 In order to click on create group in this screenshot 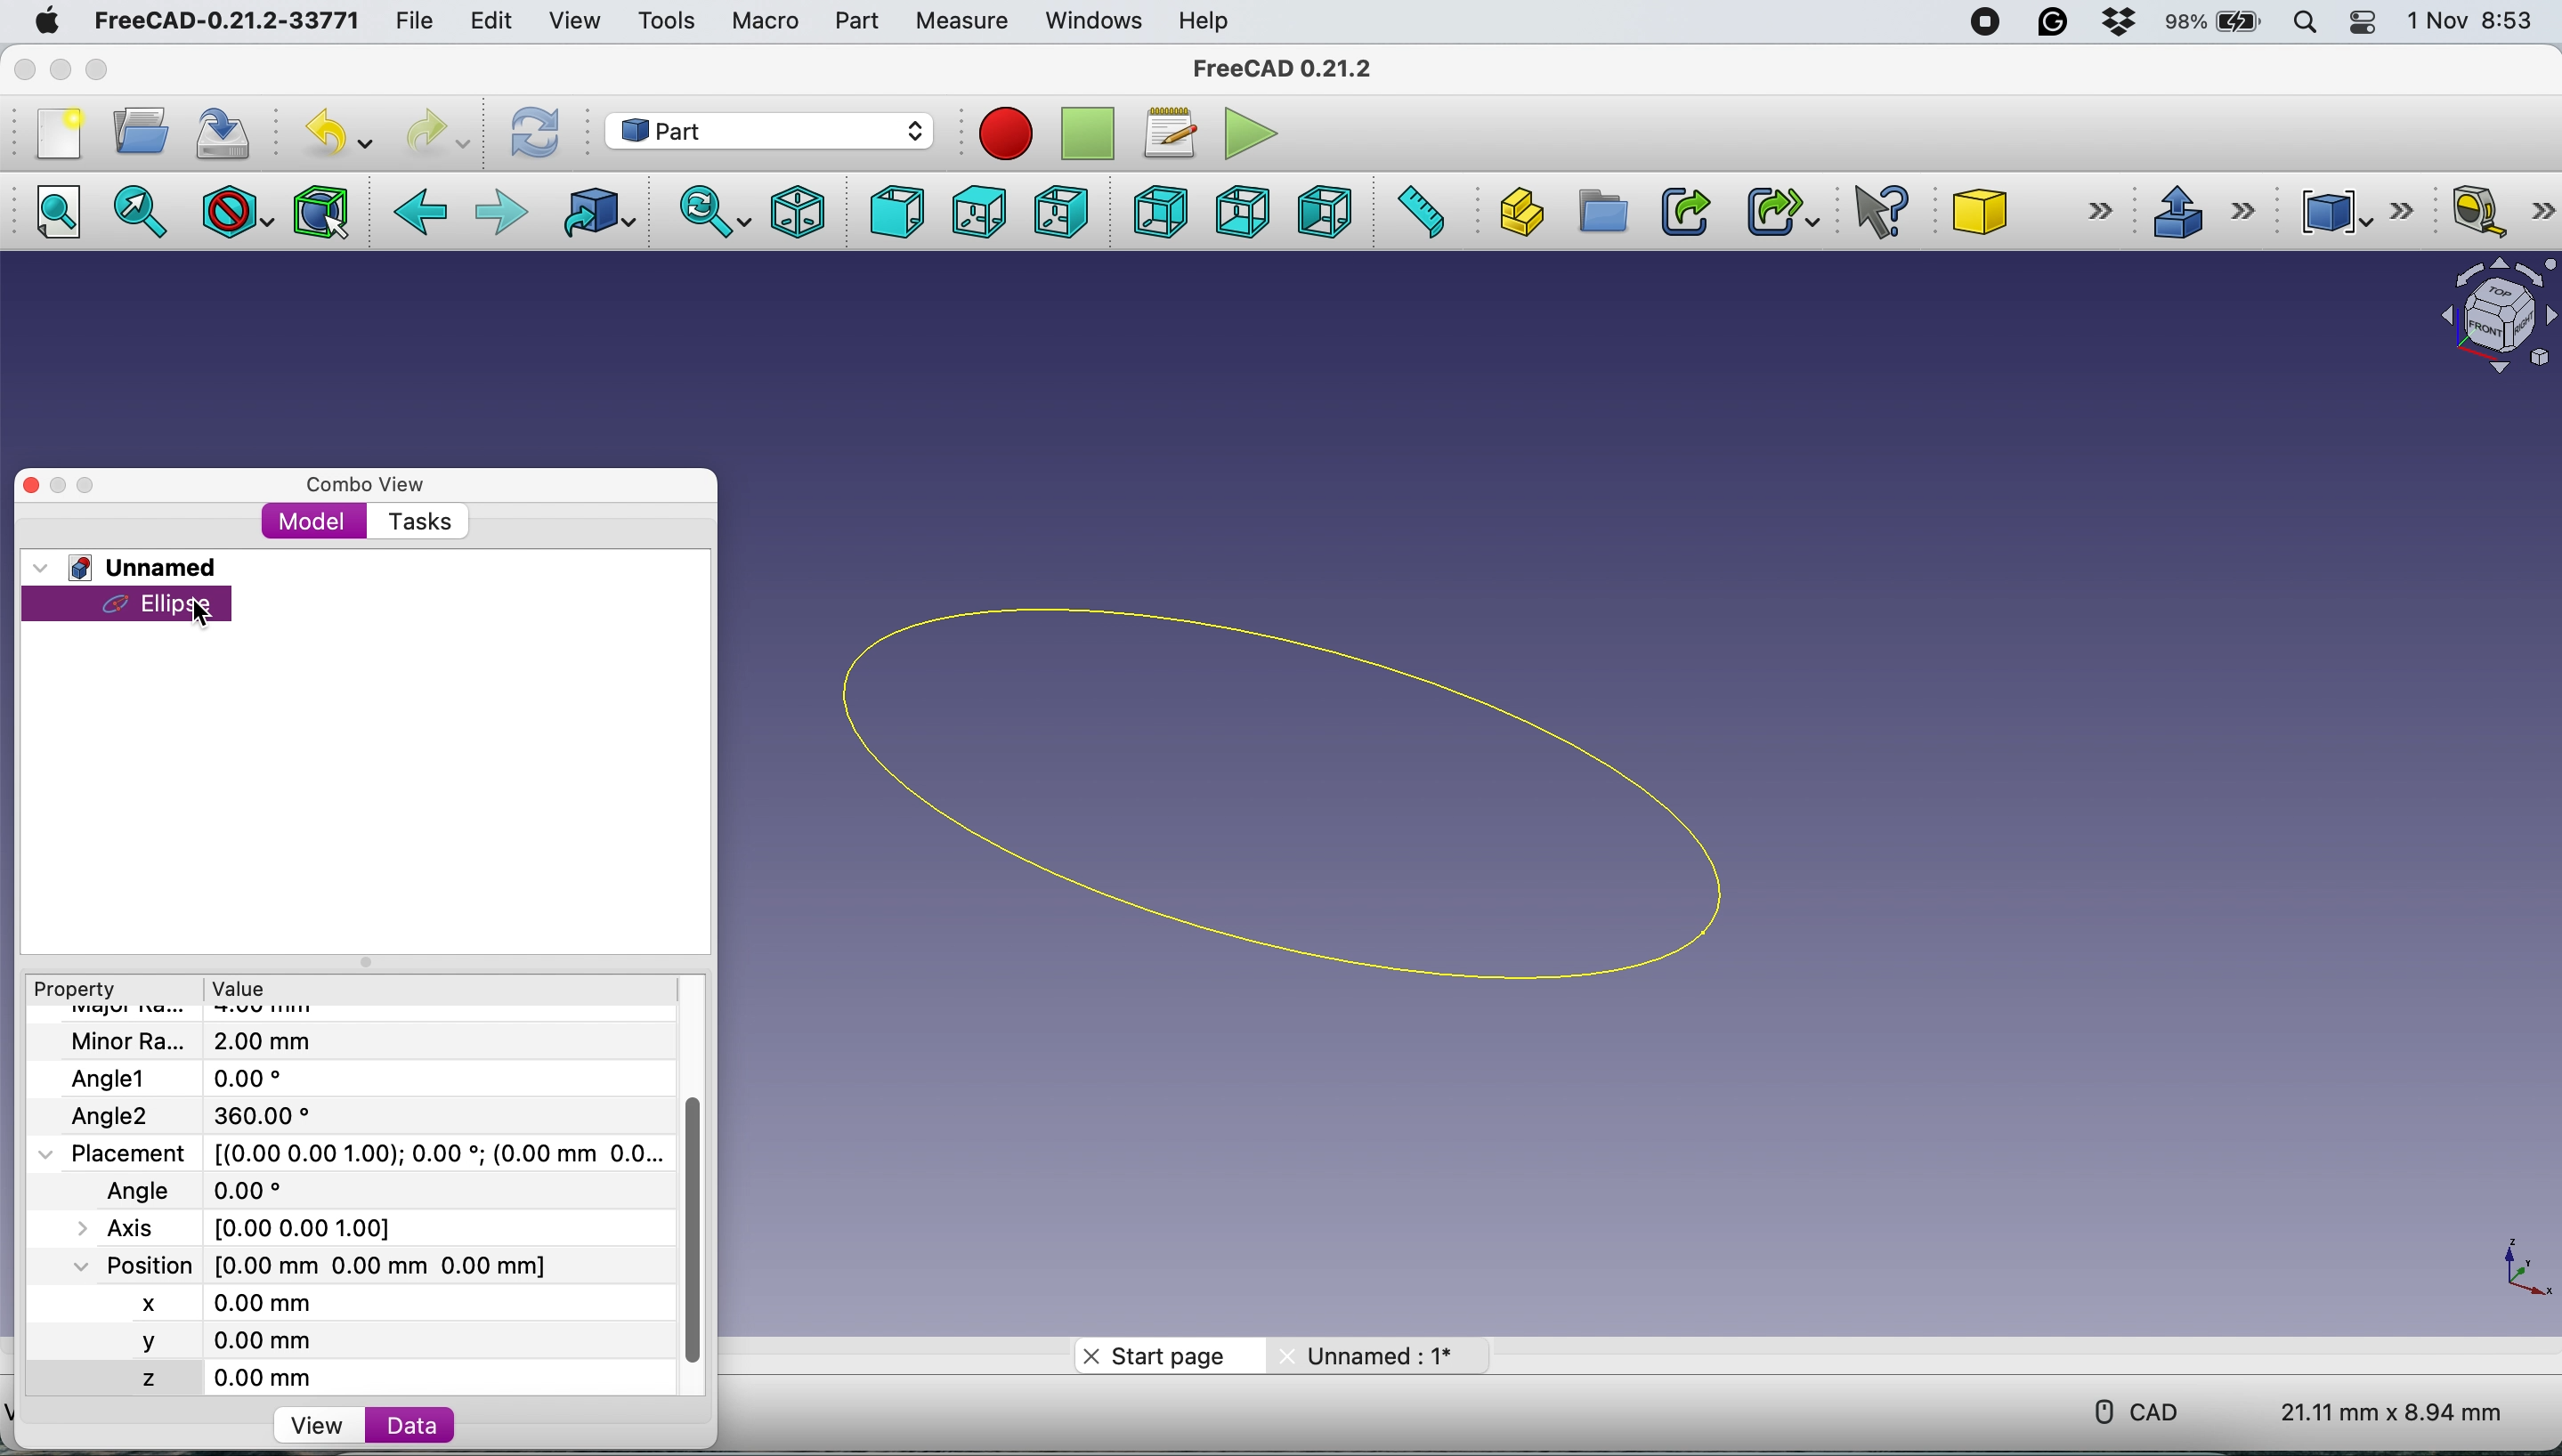, I will do `click(1603, 216)`.